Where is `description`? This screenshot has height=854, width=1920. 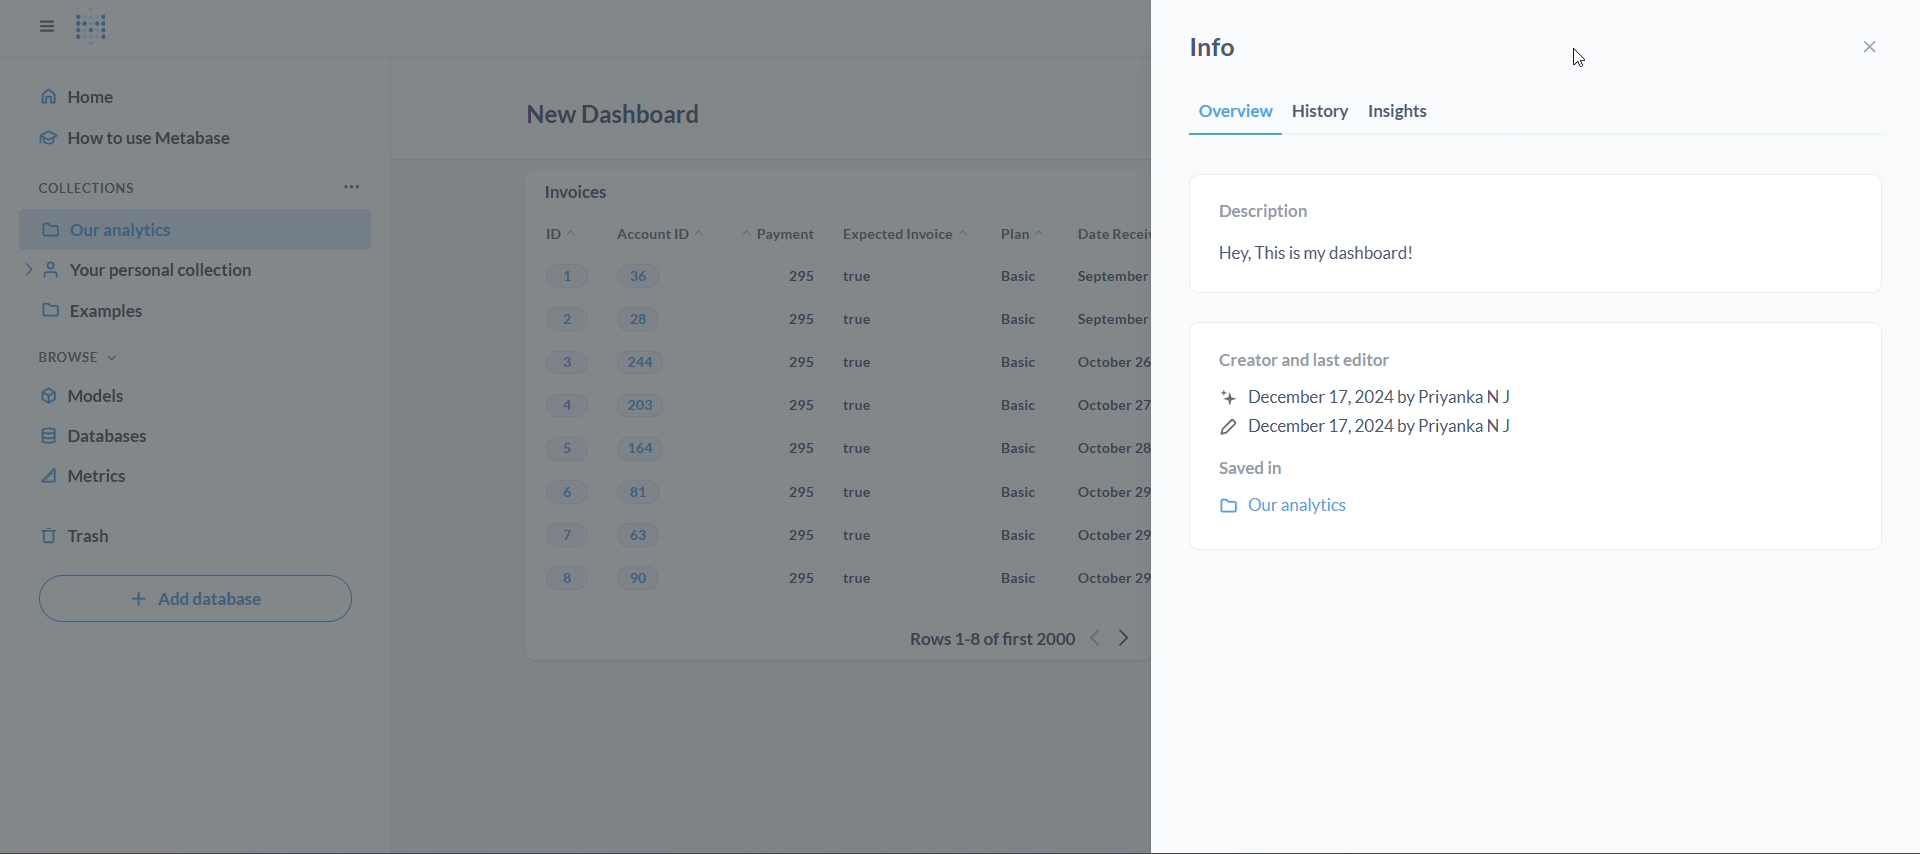
description is located at coordinates (1268, 213).